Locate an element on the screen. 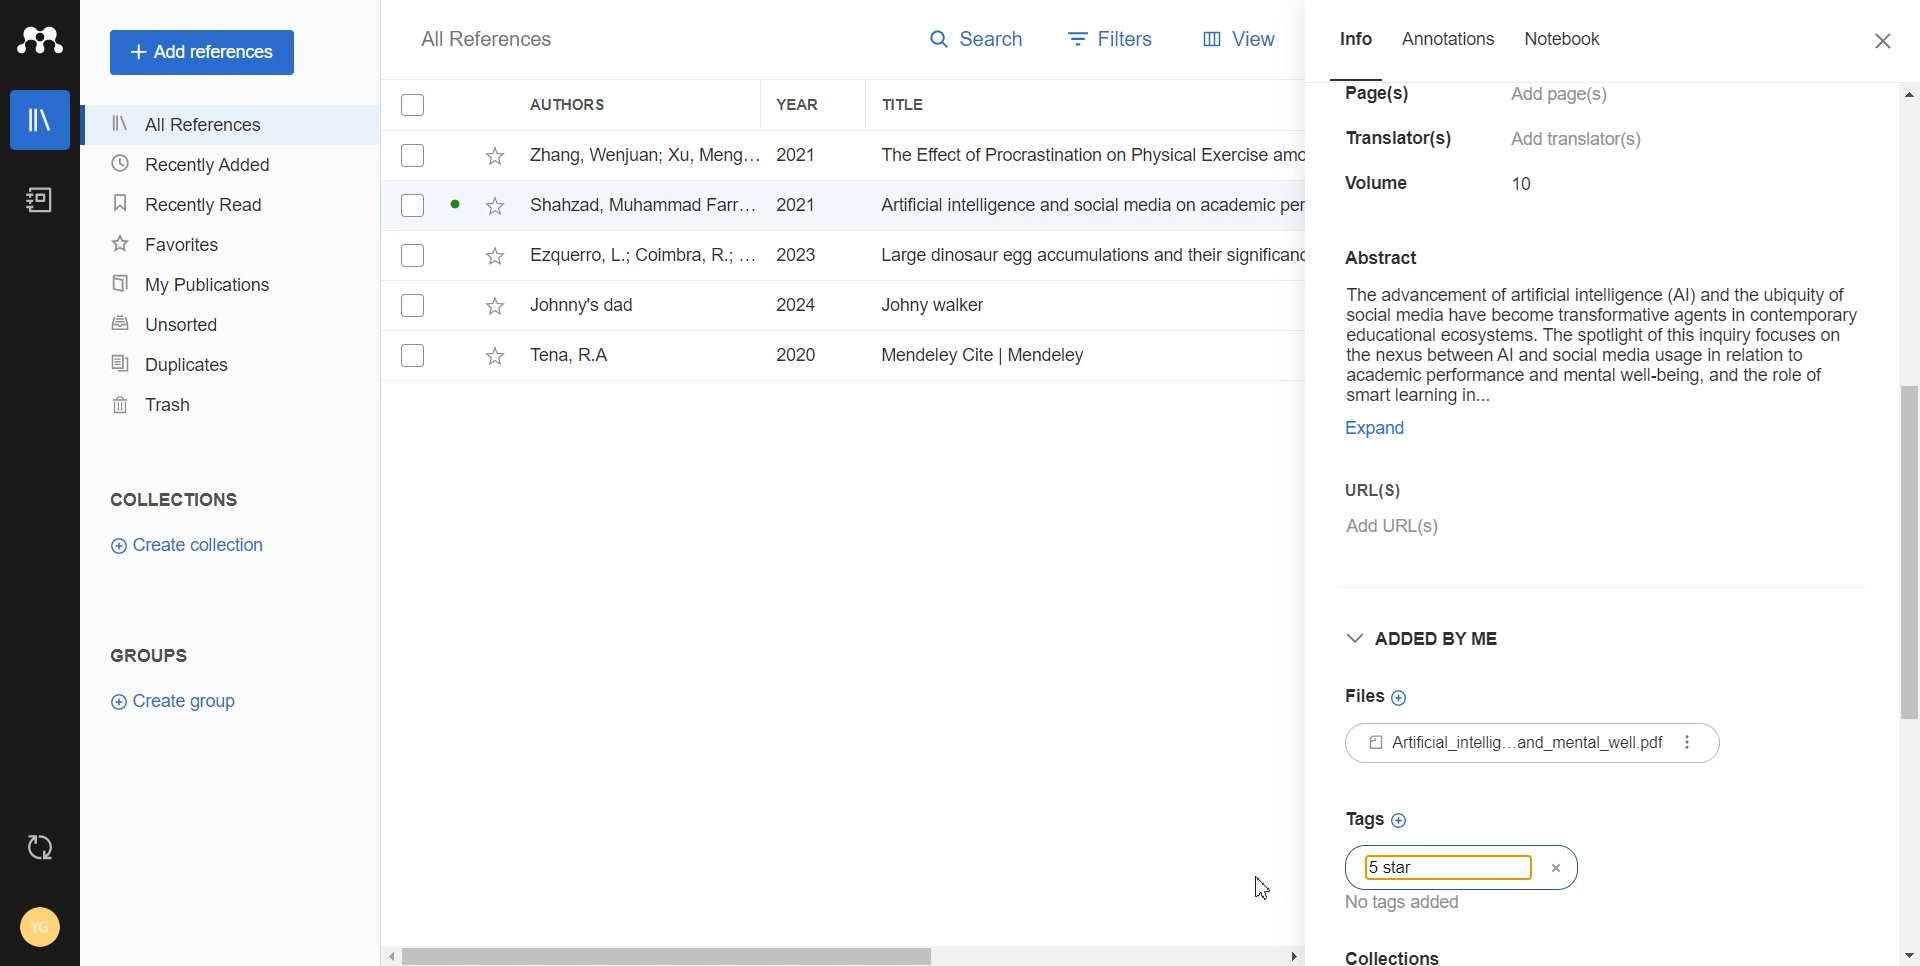  Checklist is located at coordinates (413, 104).